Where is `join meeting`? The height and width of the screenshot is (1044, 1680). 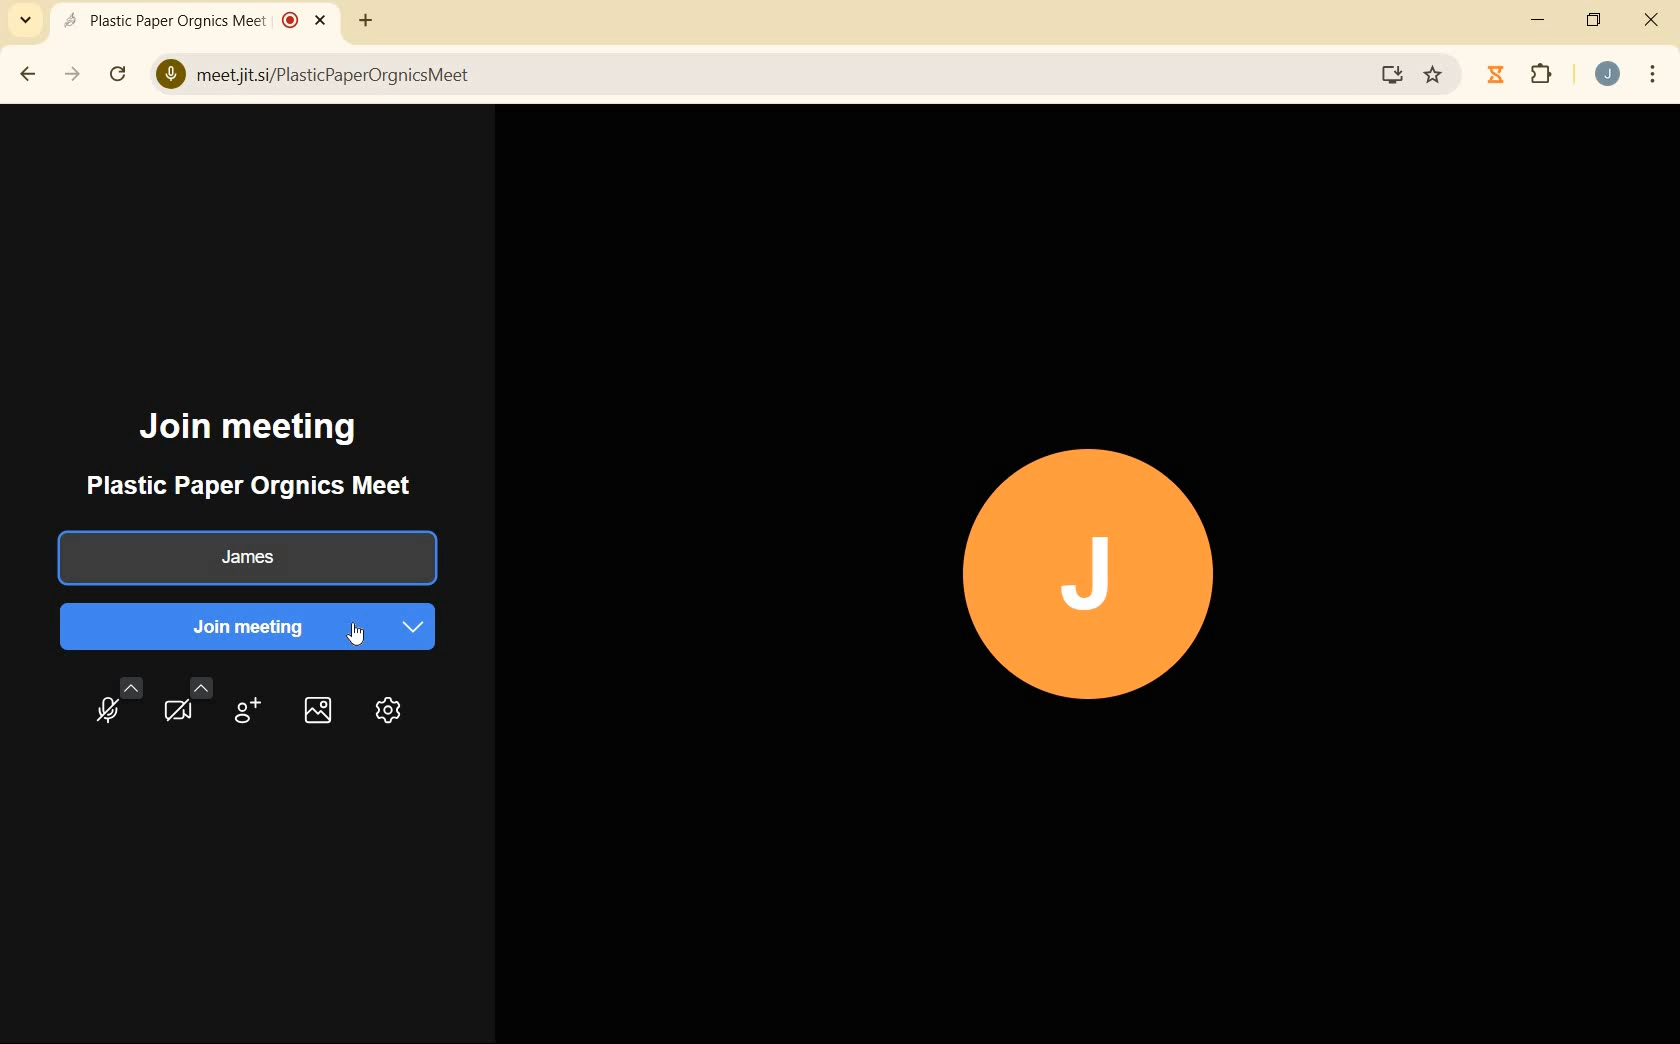 join meeting is located at coordinates (244, 626).